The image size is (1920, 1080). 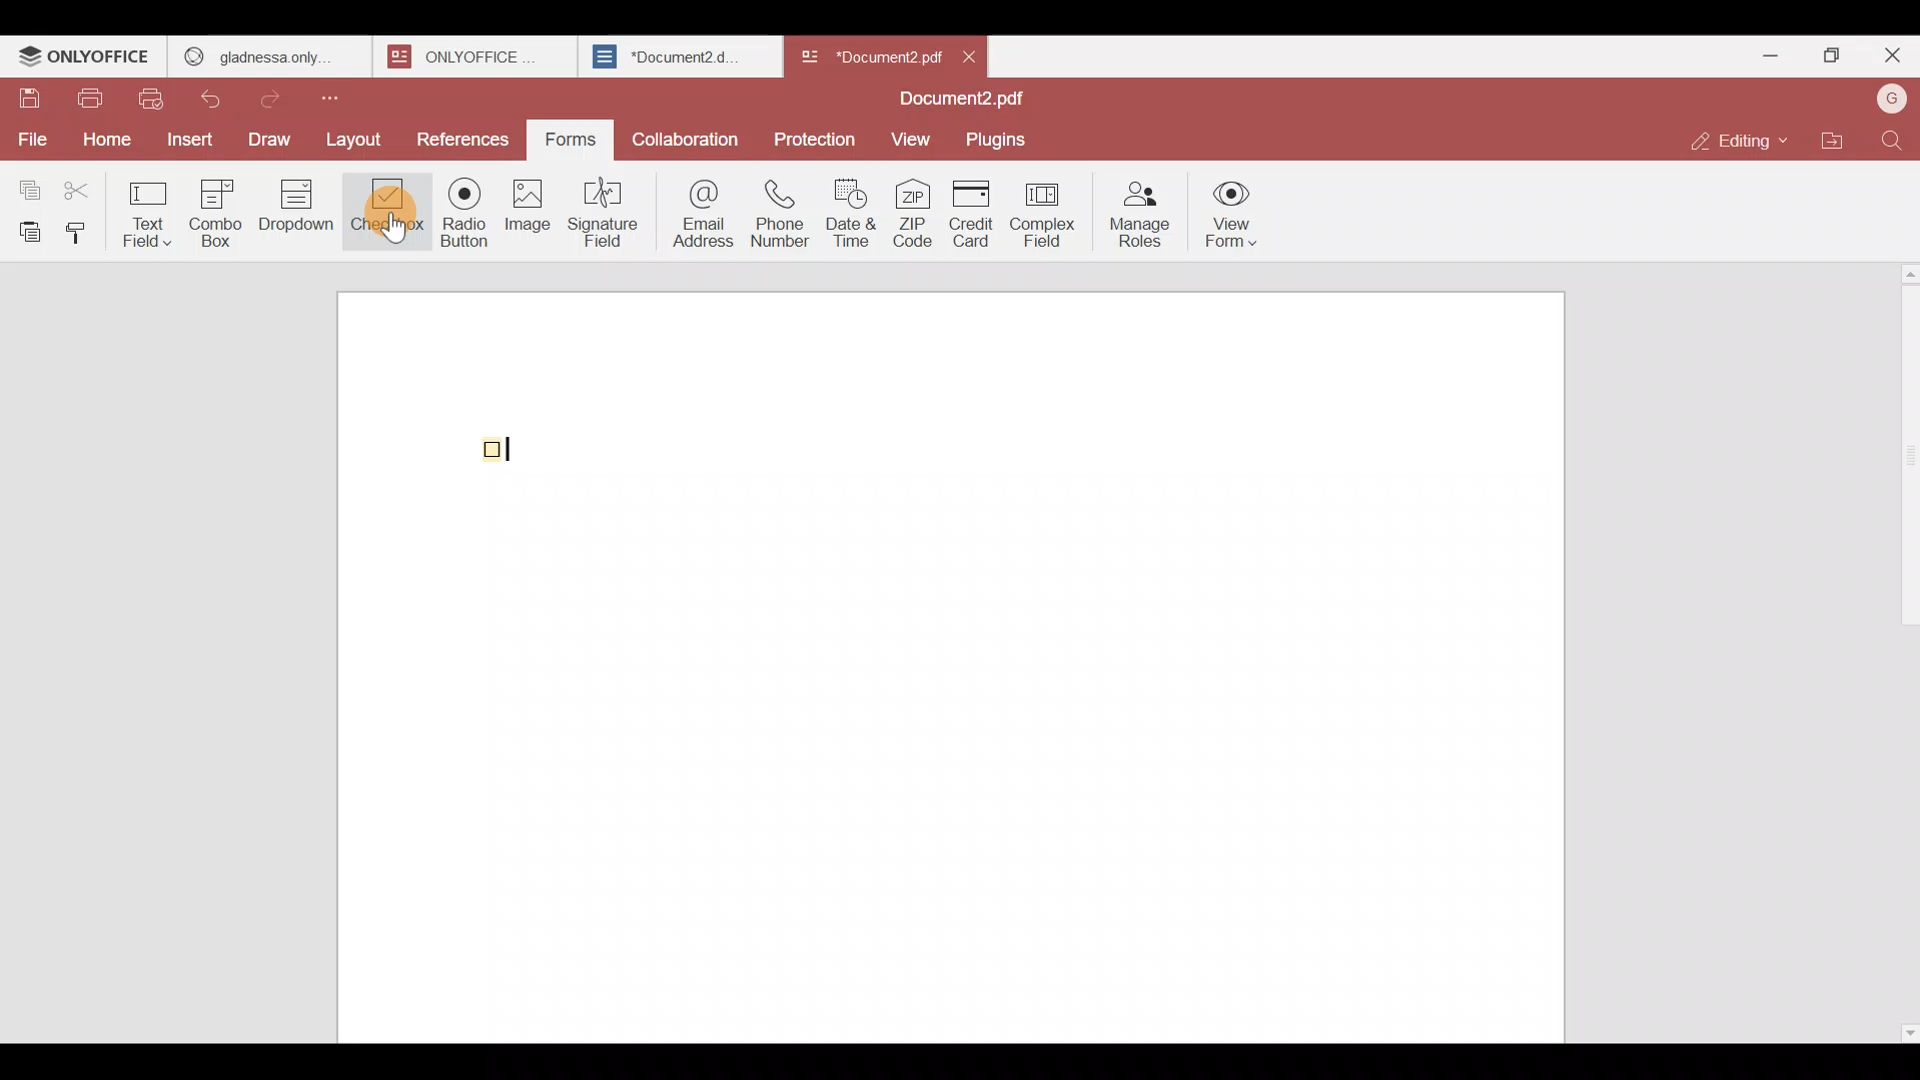 What do you see at coordinates (609, 210) in the screenshot?
I see `Signature field` at bounding box center [609, 210].